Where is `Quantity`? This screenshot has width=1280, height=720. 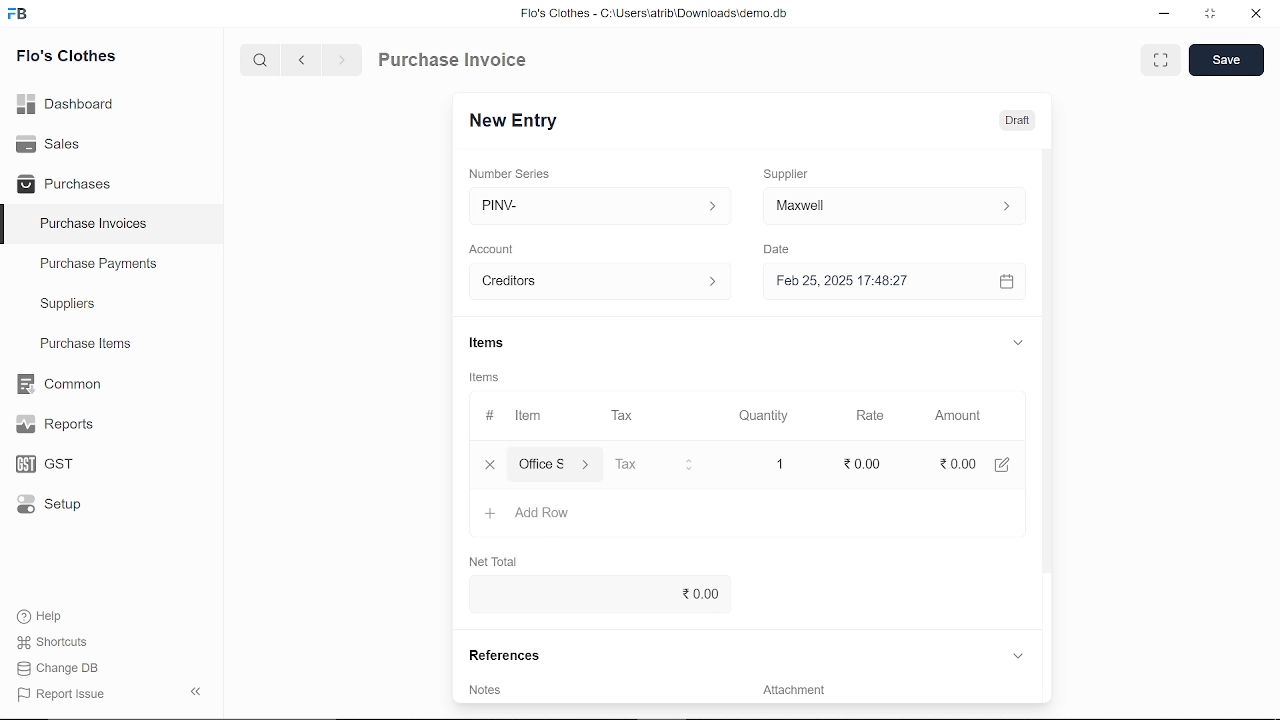 Quantity is located at coordinates (766, 415).